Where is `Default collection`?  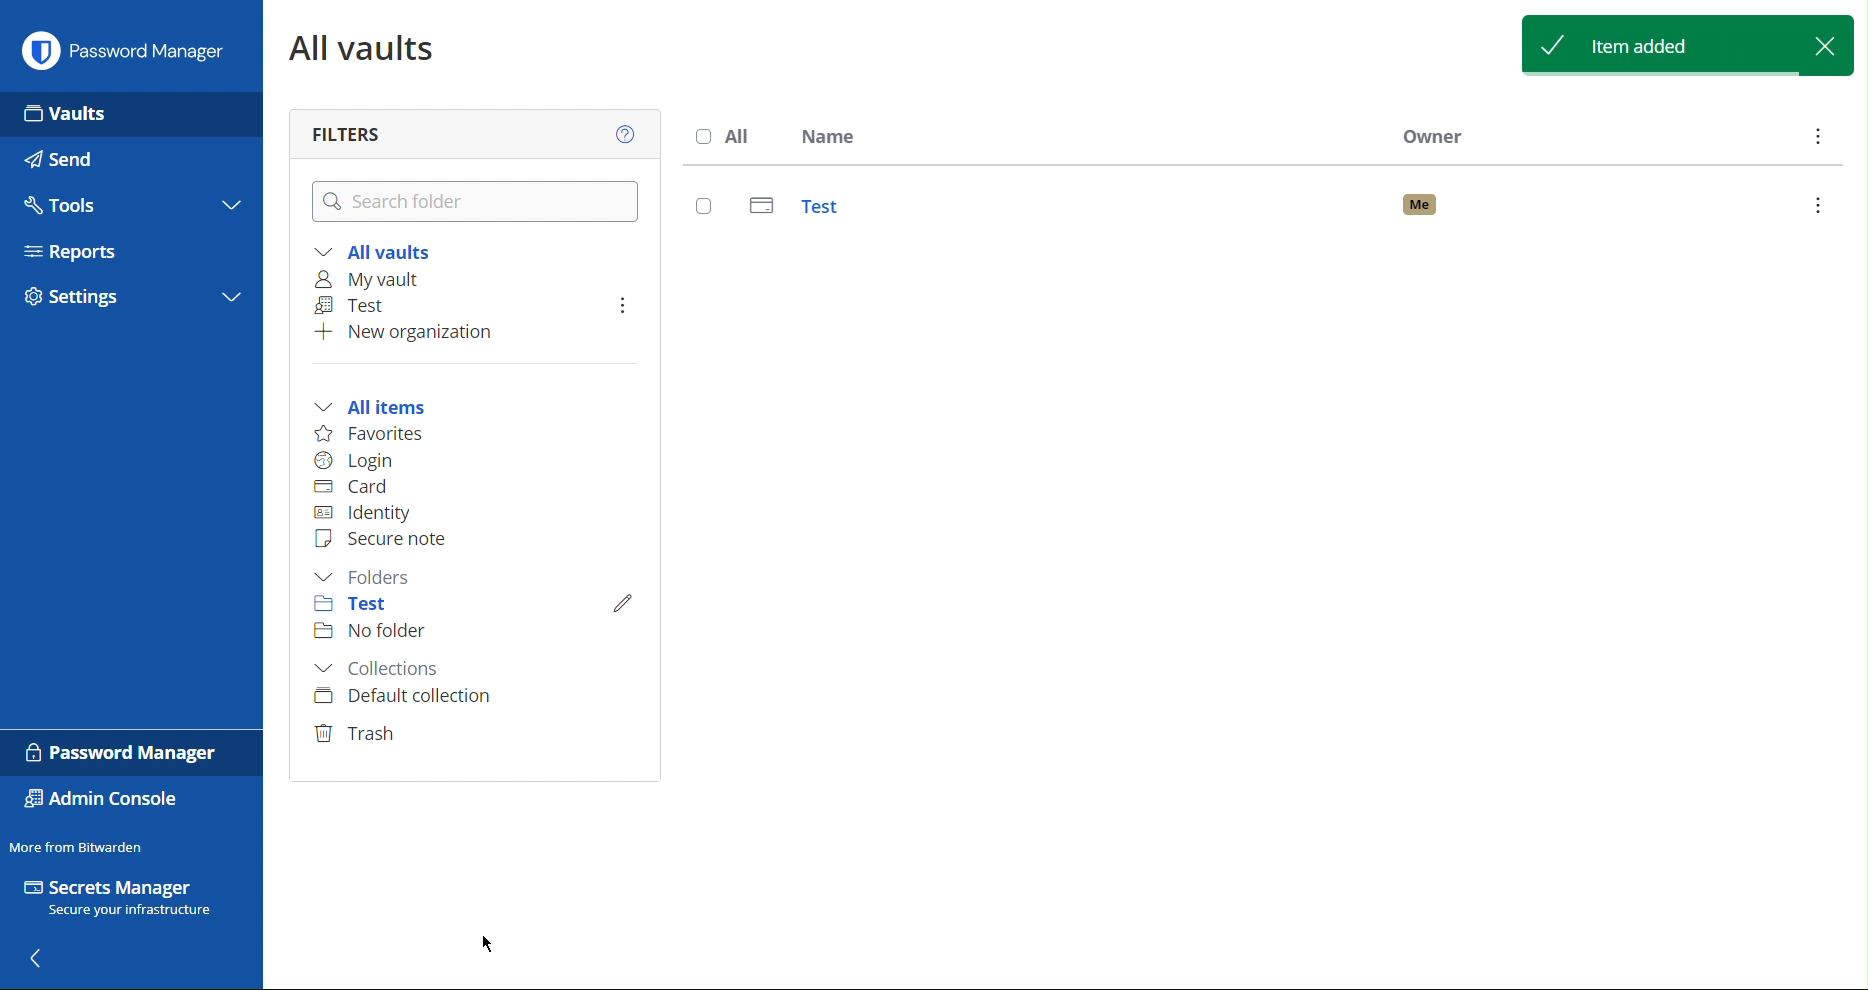
Default collection is located at coordinates (402, 698).